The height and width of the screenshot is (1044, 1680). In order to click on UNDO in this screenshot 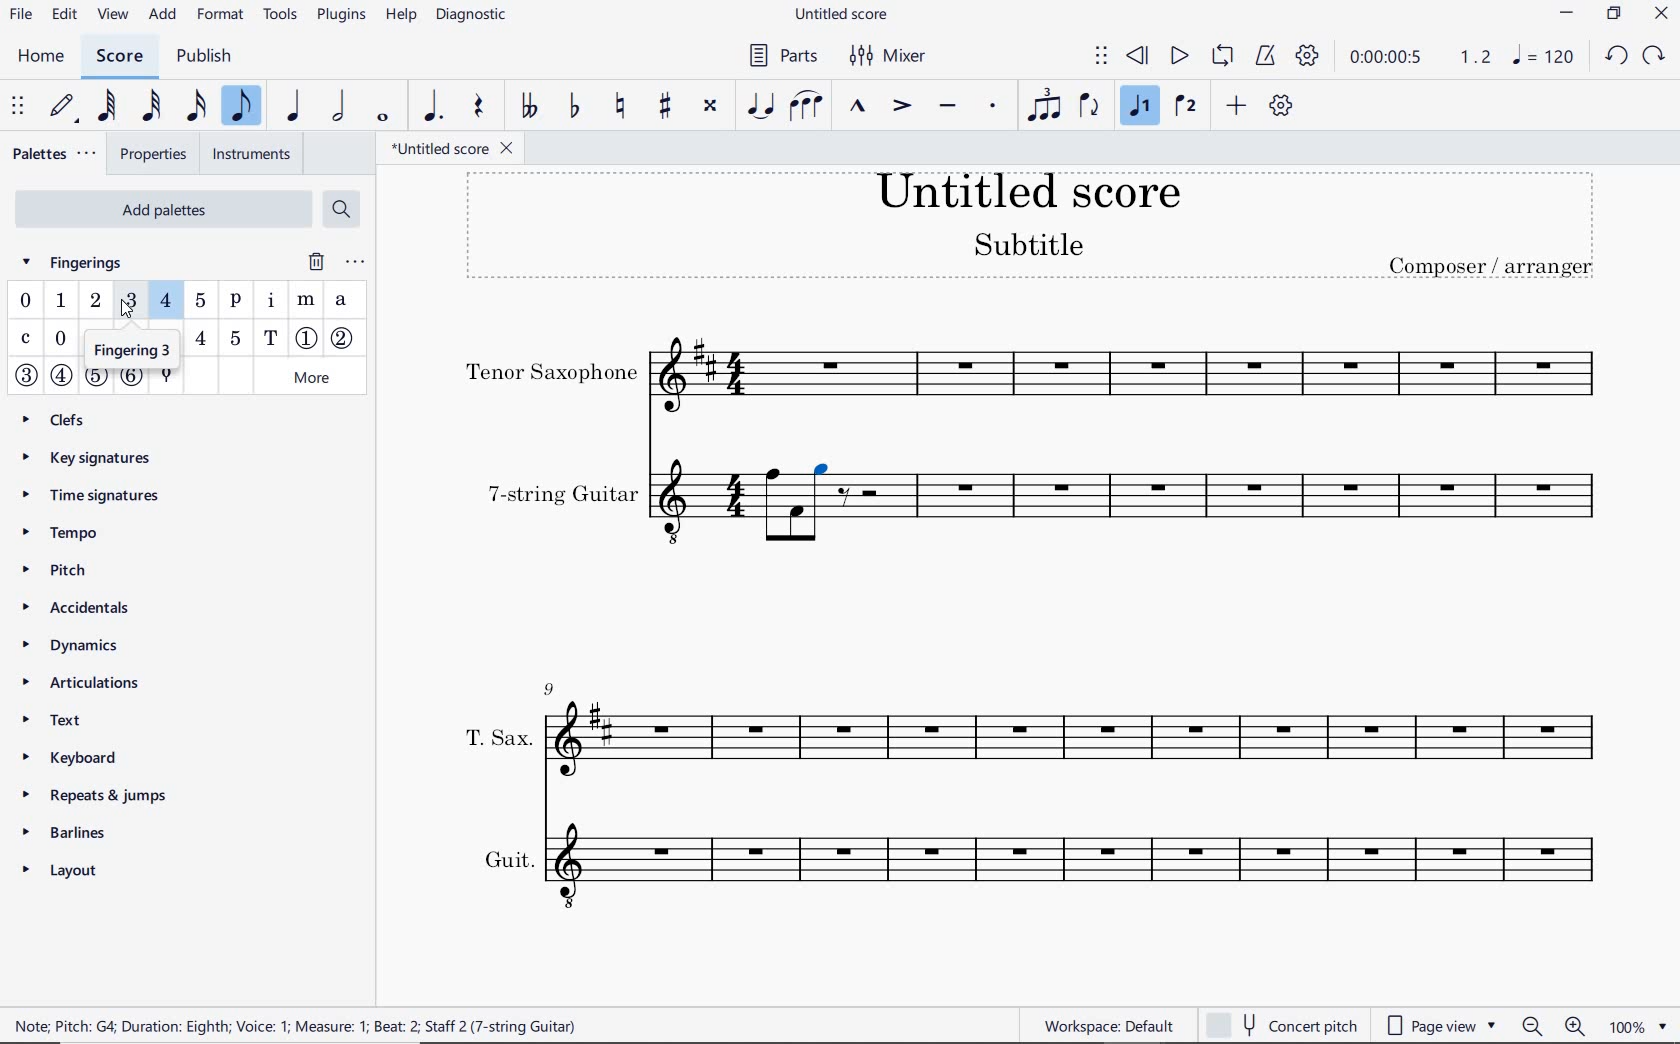, I will do `click(1616, 55)`.